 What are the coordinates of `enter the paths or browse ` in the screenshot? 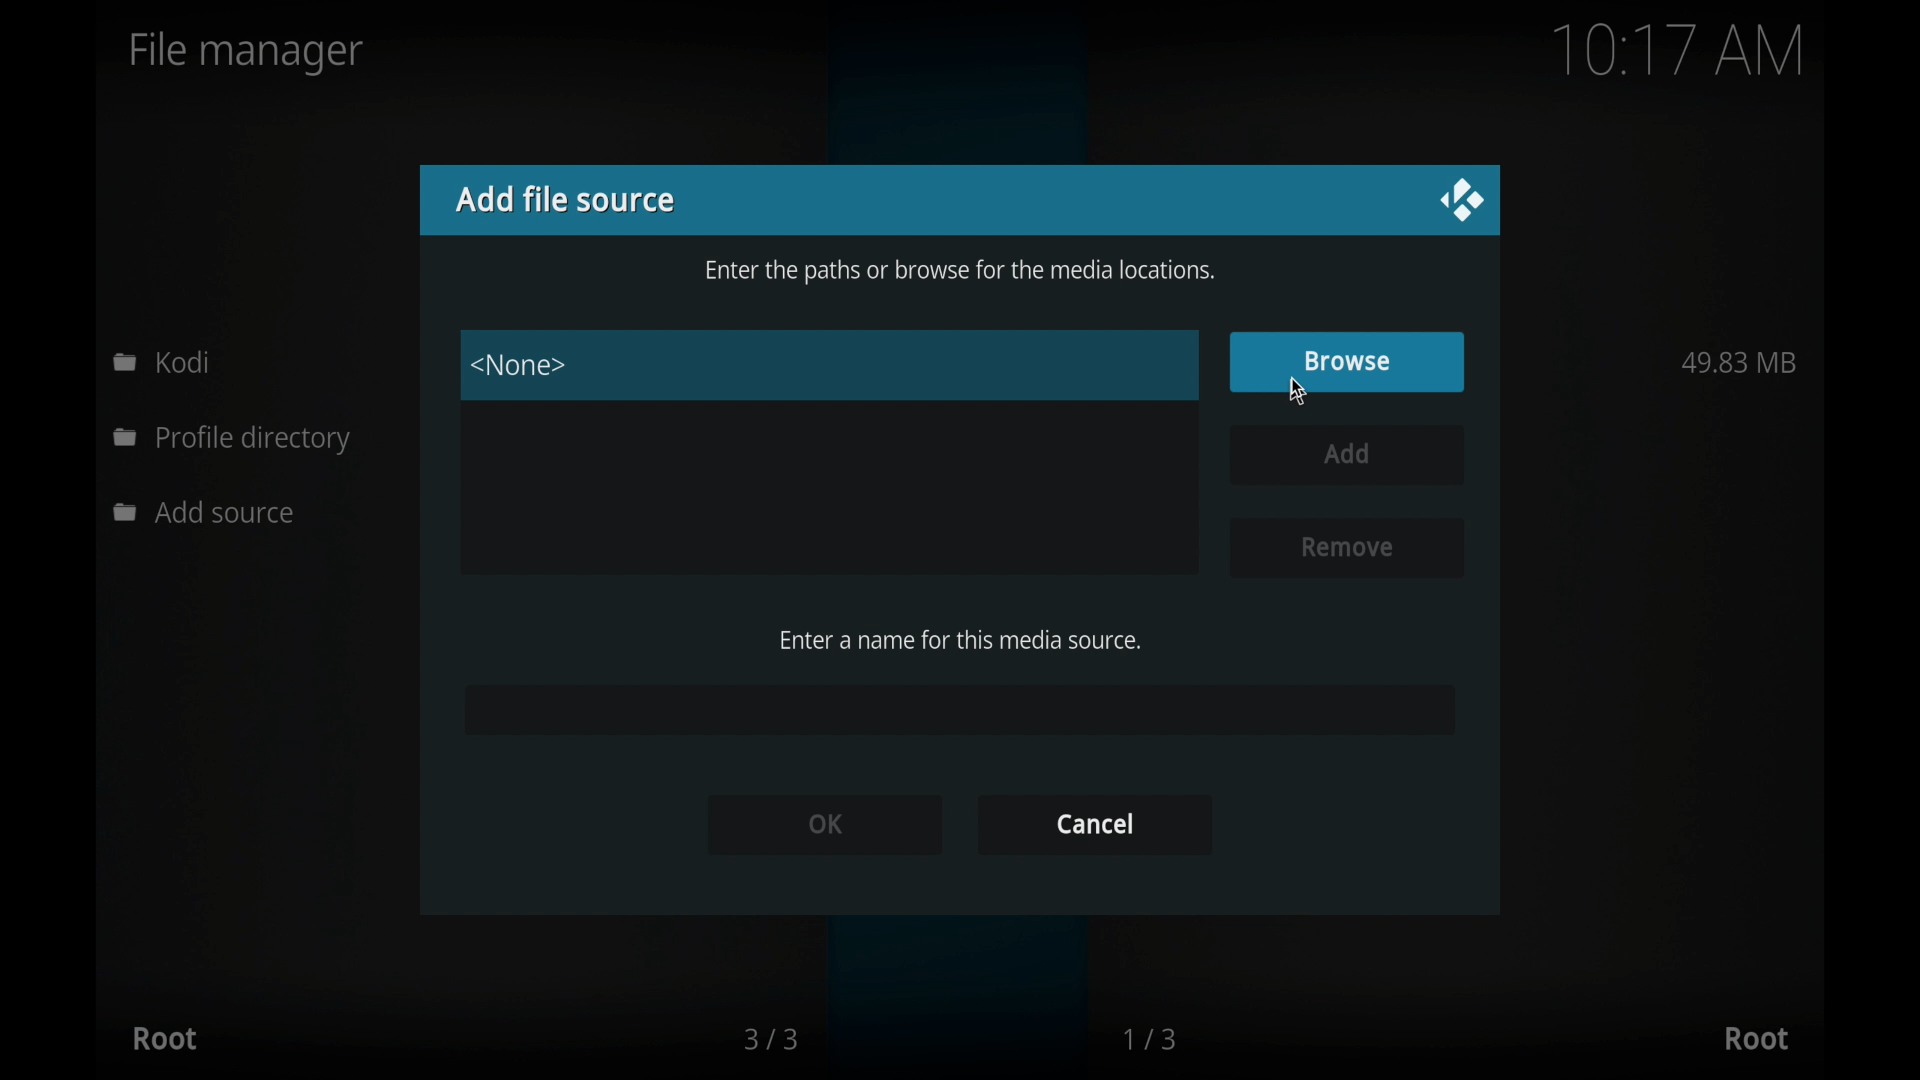 It's located at (962, 273).